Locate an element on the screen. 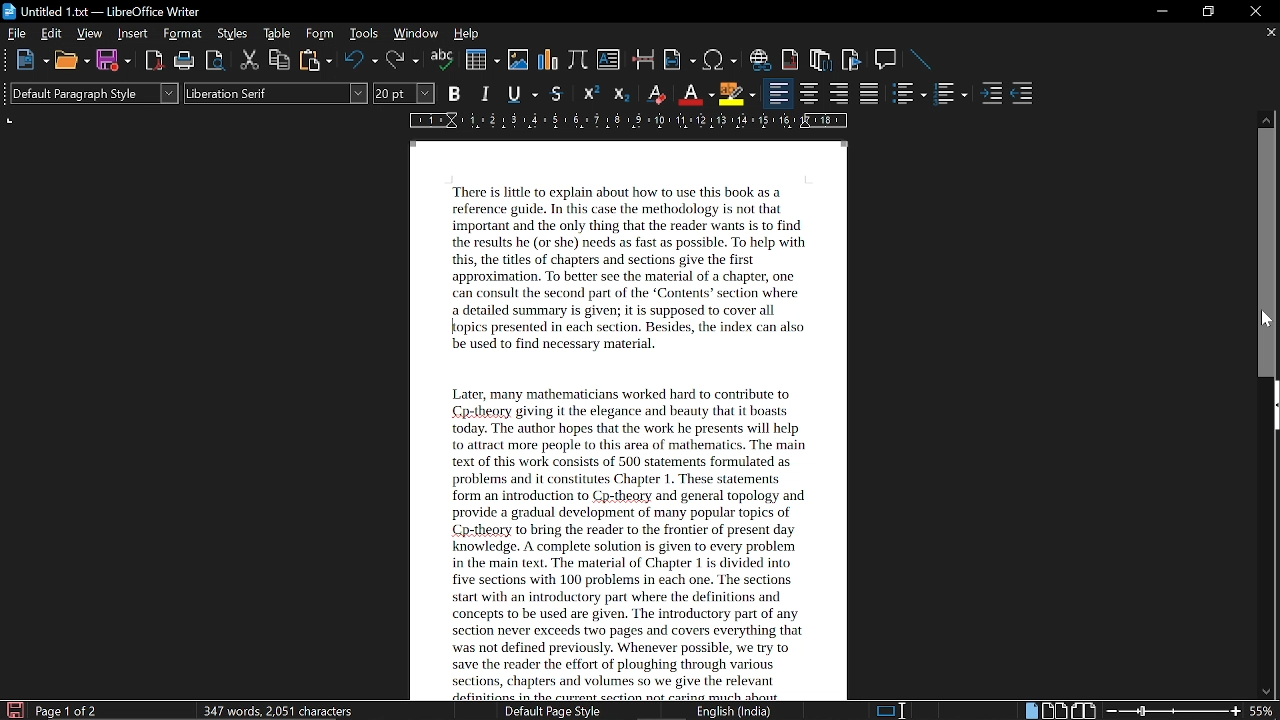 Image resolution: width=1280 pixels, height=720 pixels. toggle unordered list is located at coordinates (952, 95).